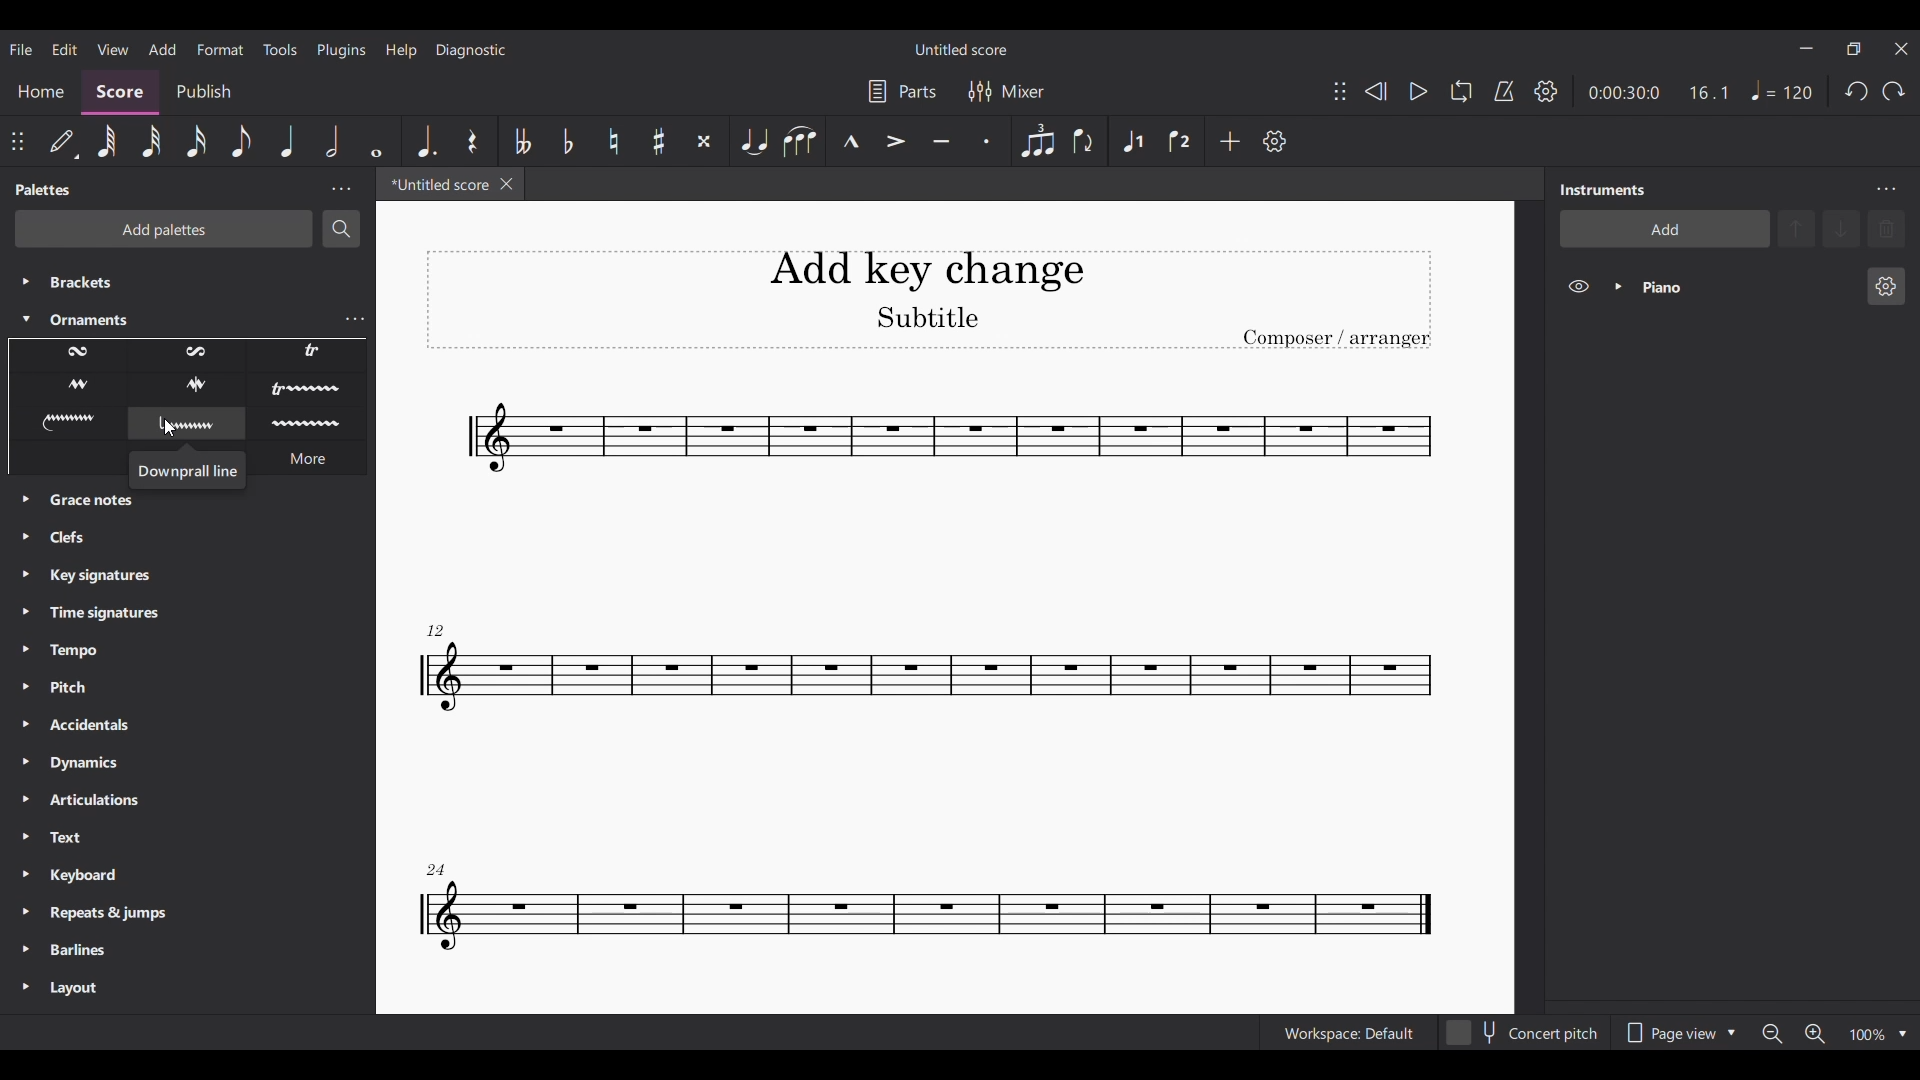 This screenshot has width=1920, height=1080. What do you see at coordinates (1132, 140) in the screenshot?
I see `Voice 1` at bounding box center [1132, 140].